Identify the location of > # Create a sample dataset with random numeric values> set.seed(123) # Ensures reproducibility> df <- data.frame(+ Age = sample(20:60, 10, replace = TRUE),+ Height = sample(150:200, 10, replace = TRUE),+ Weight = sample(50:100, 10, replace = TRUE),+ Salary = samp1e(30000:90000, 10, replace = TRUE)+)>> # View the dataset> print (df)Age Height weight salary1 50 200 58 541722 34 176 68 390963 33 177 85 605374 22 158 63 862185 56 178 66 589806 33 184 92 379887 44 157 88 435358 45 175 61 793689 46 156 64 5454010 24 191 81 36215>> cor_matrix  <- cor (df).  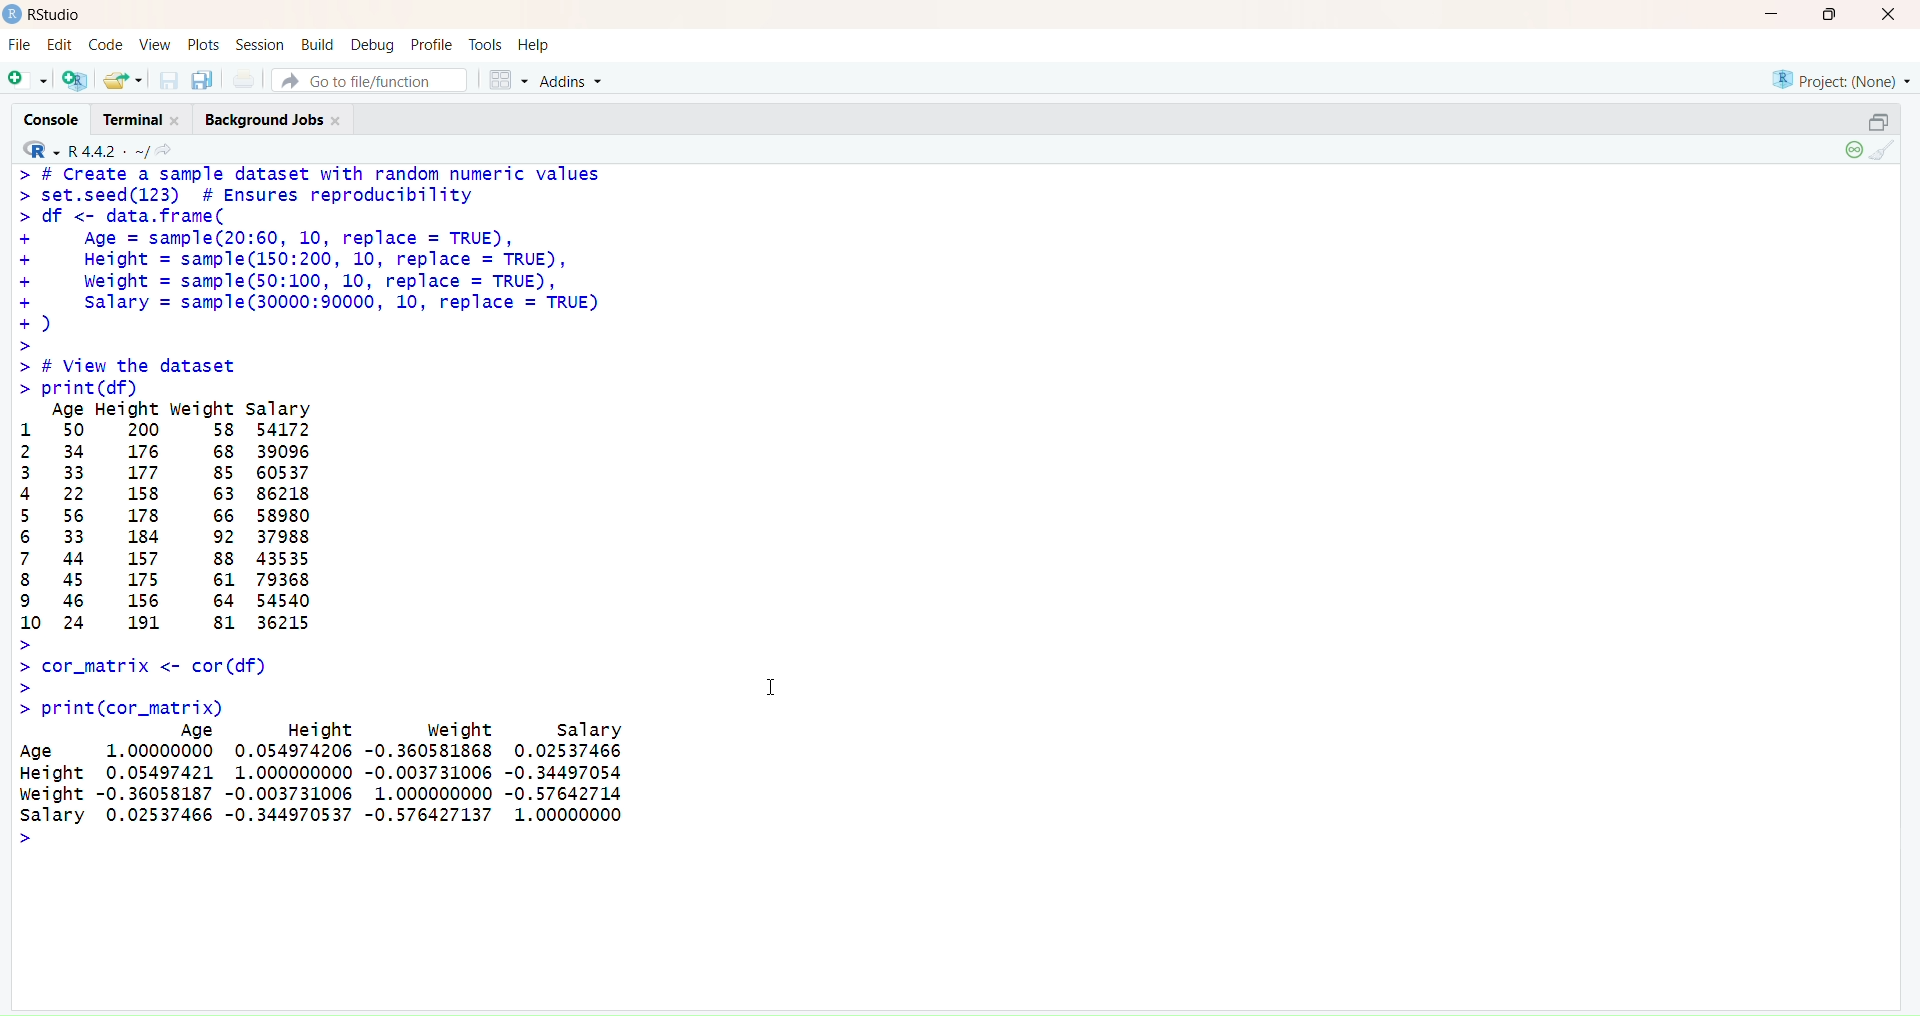
(334, 429).